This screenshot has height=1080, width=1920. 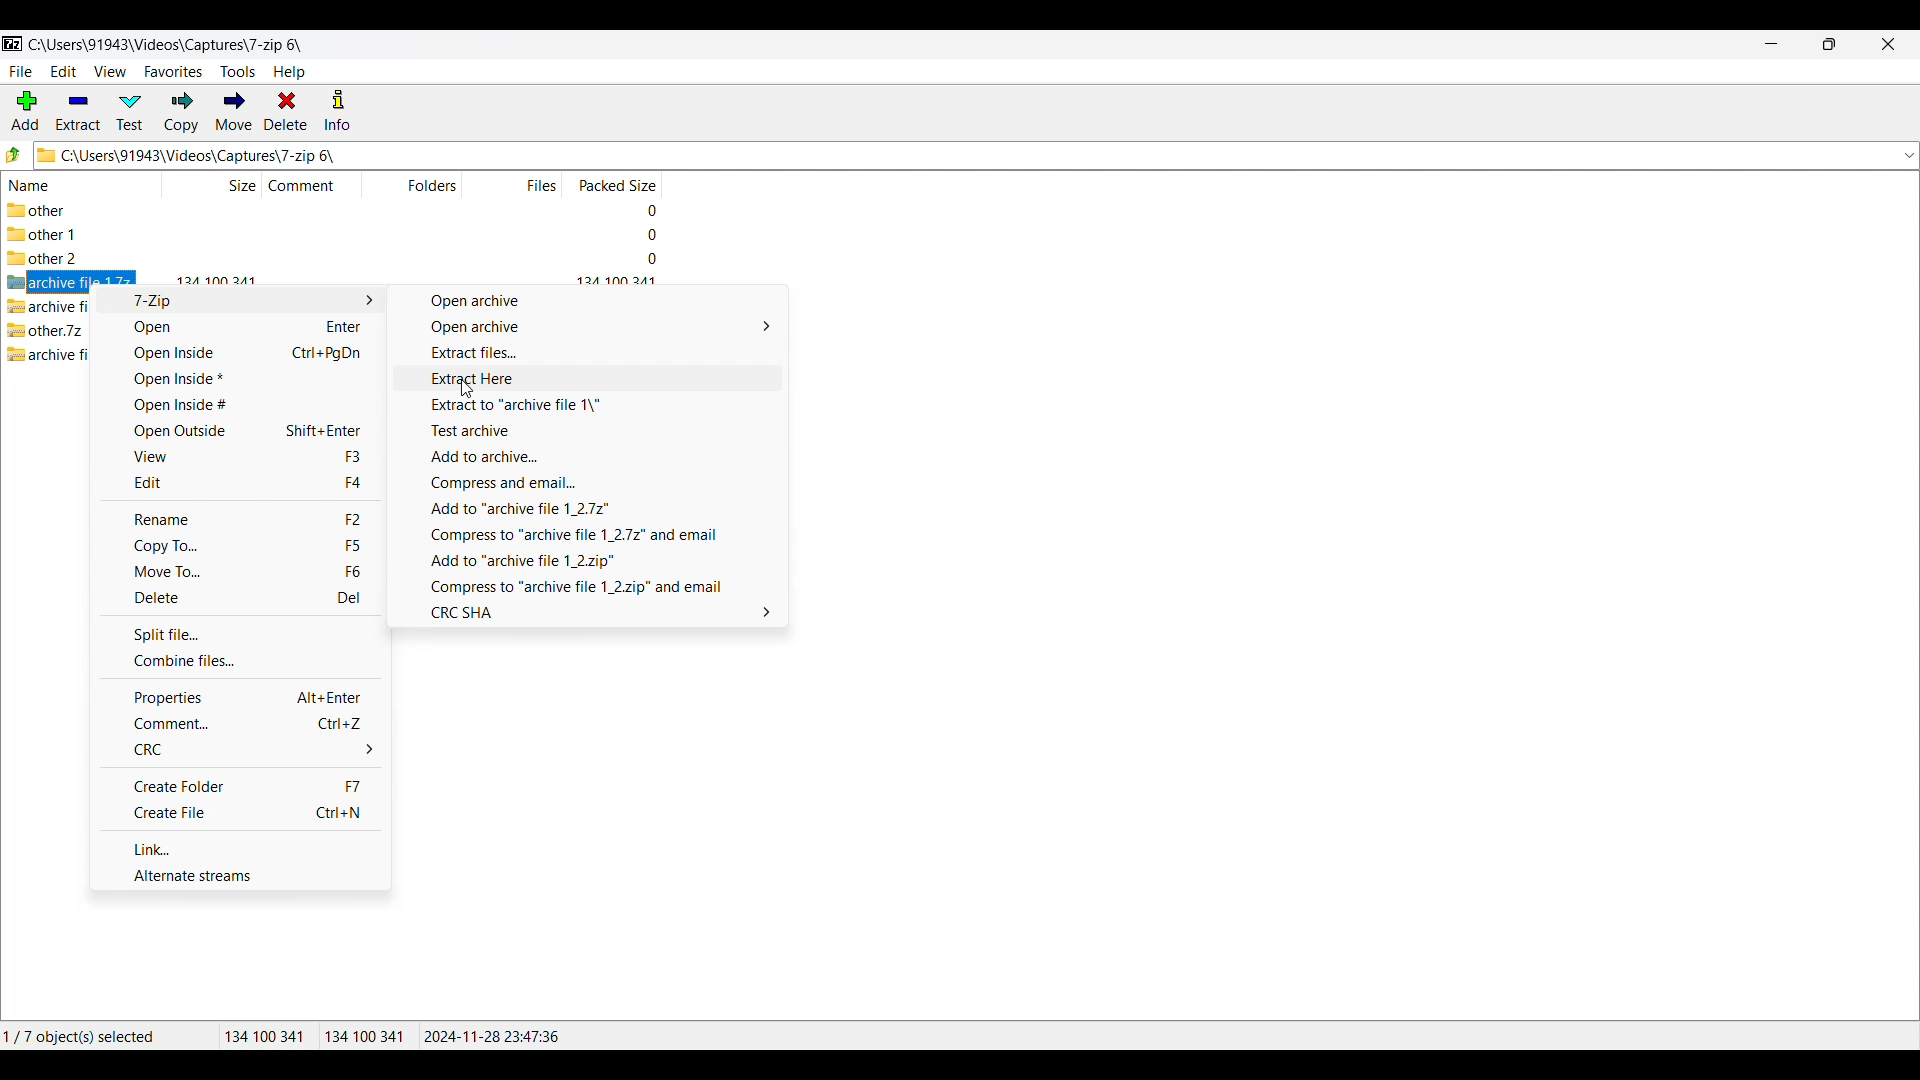 What do you see at coordinates (540, 185) in the screenshot?
I see `Files column` at bounding box center [540, 185].